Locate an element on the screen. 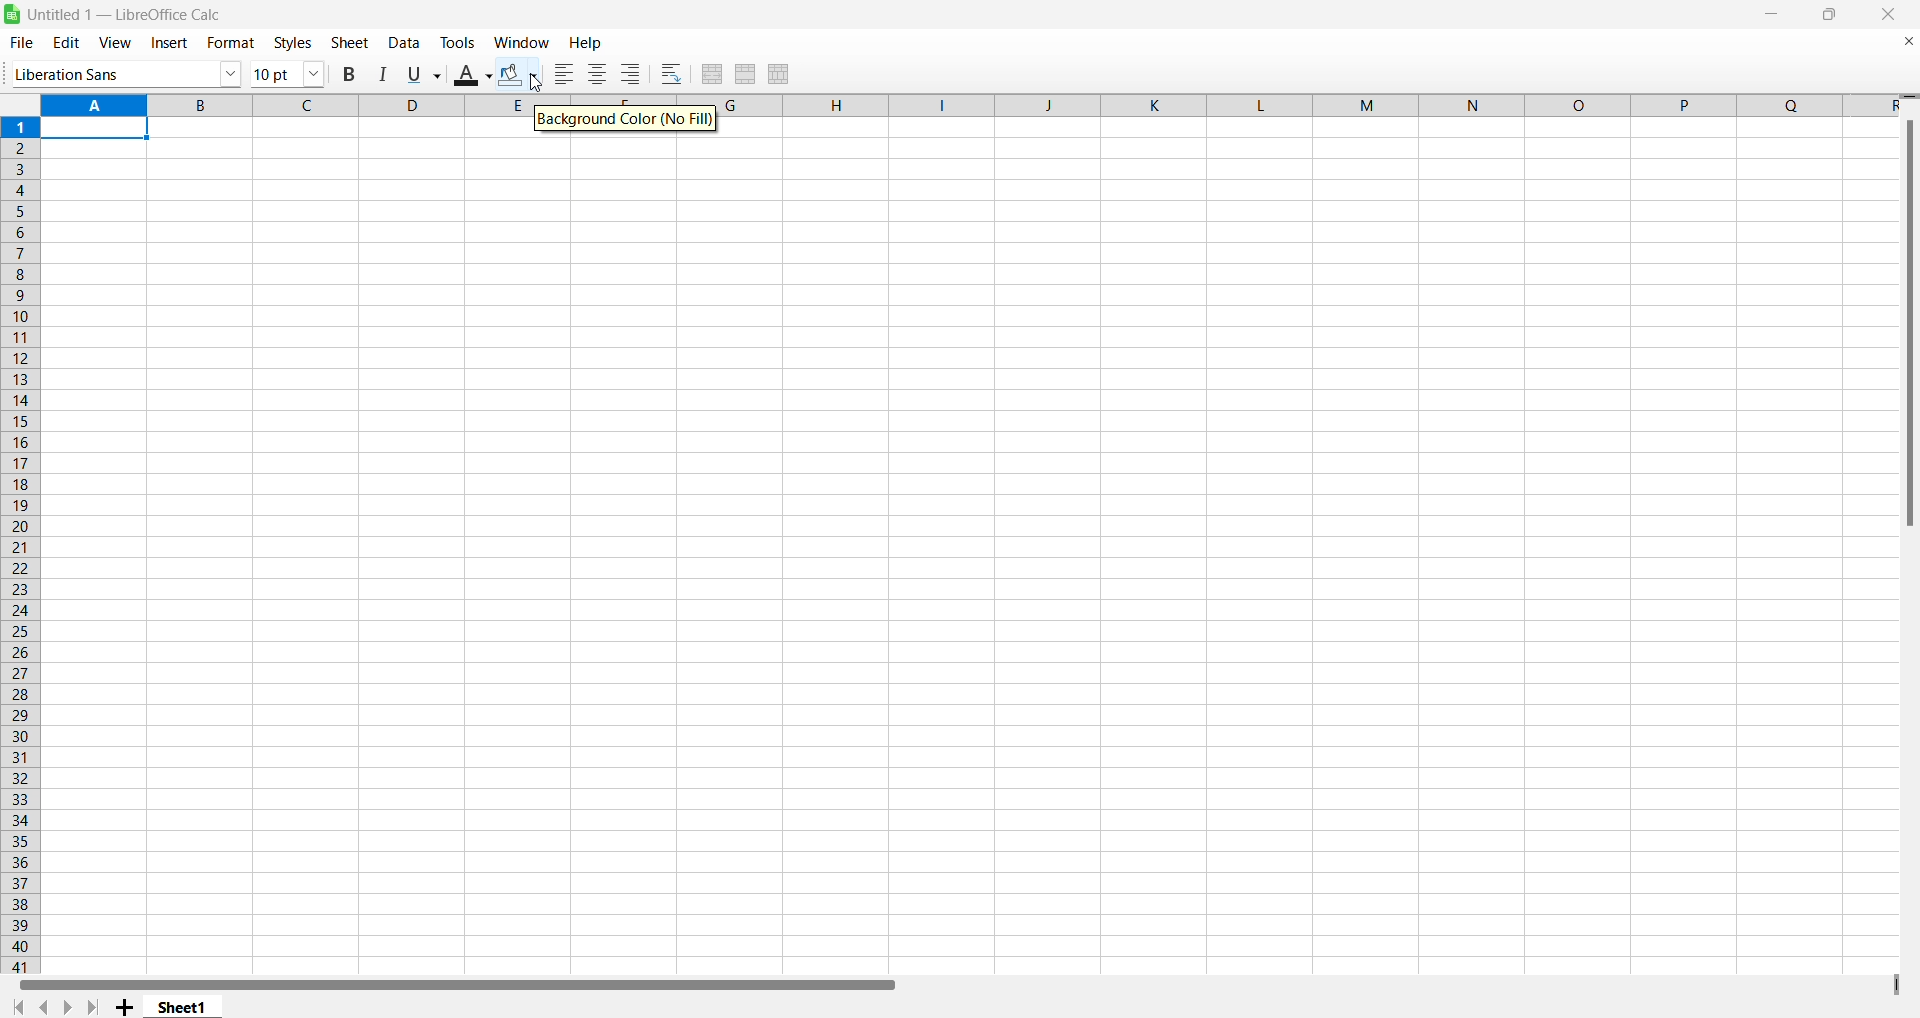 This screenshot has width=1920, height=1018. italic is located at coordinates (379, 74).